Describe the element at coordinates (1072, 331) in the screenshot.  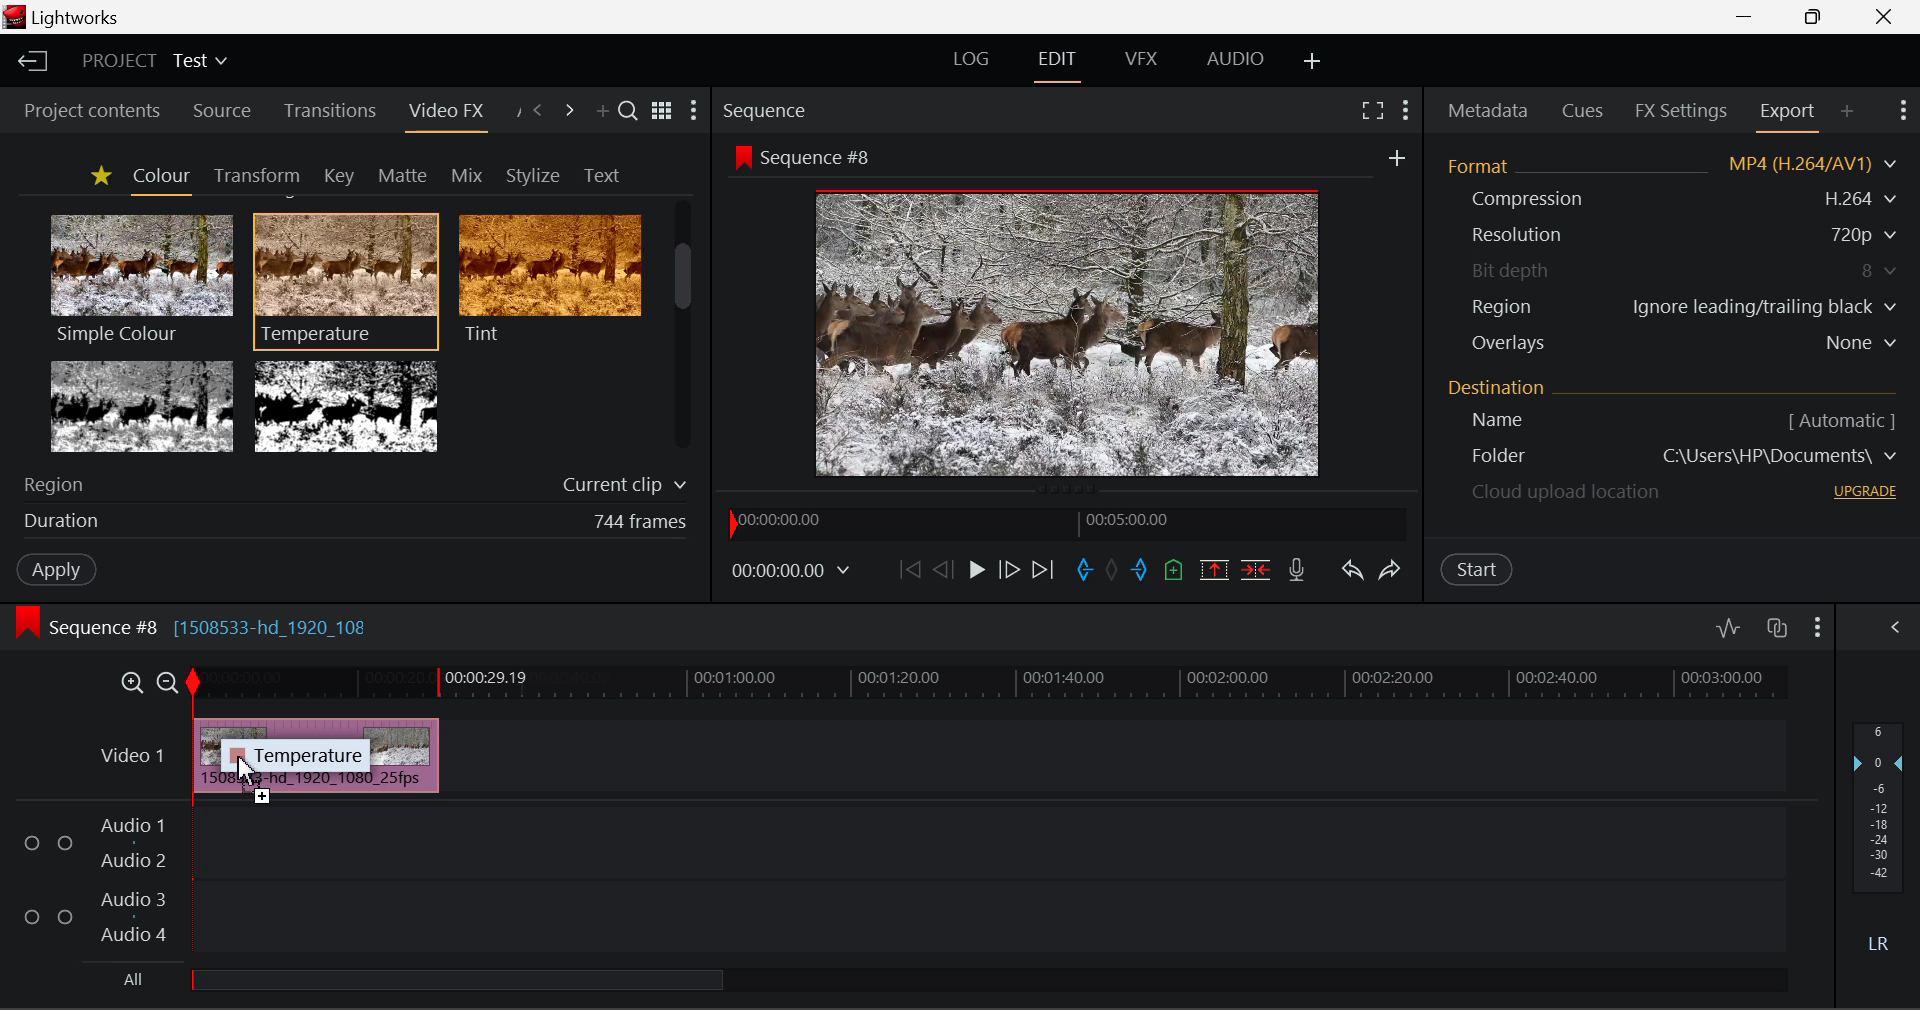
I see `Sequence Preview Screen` at that location.